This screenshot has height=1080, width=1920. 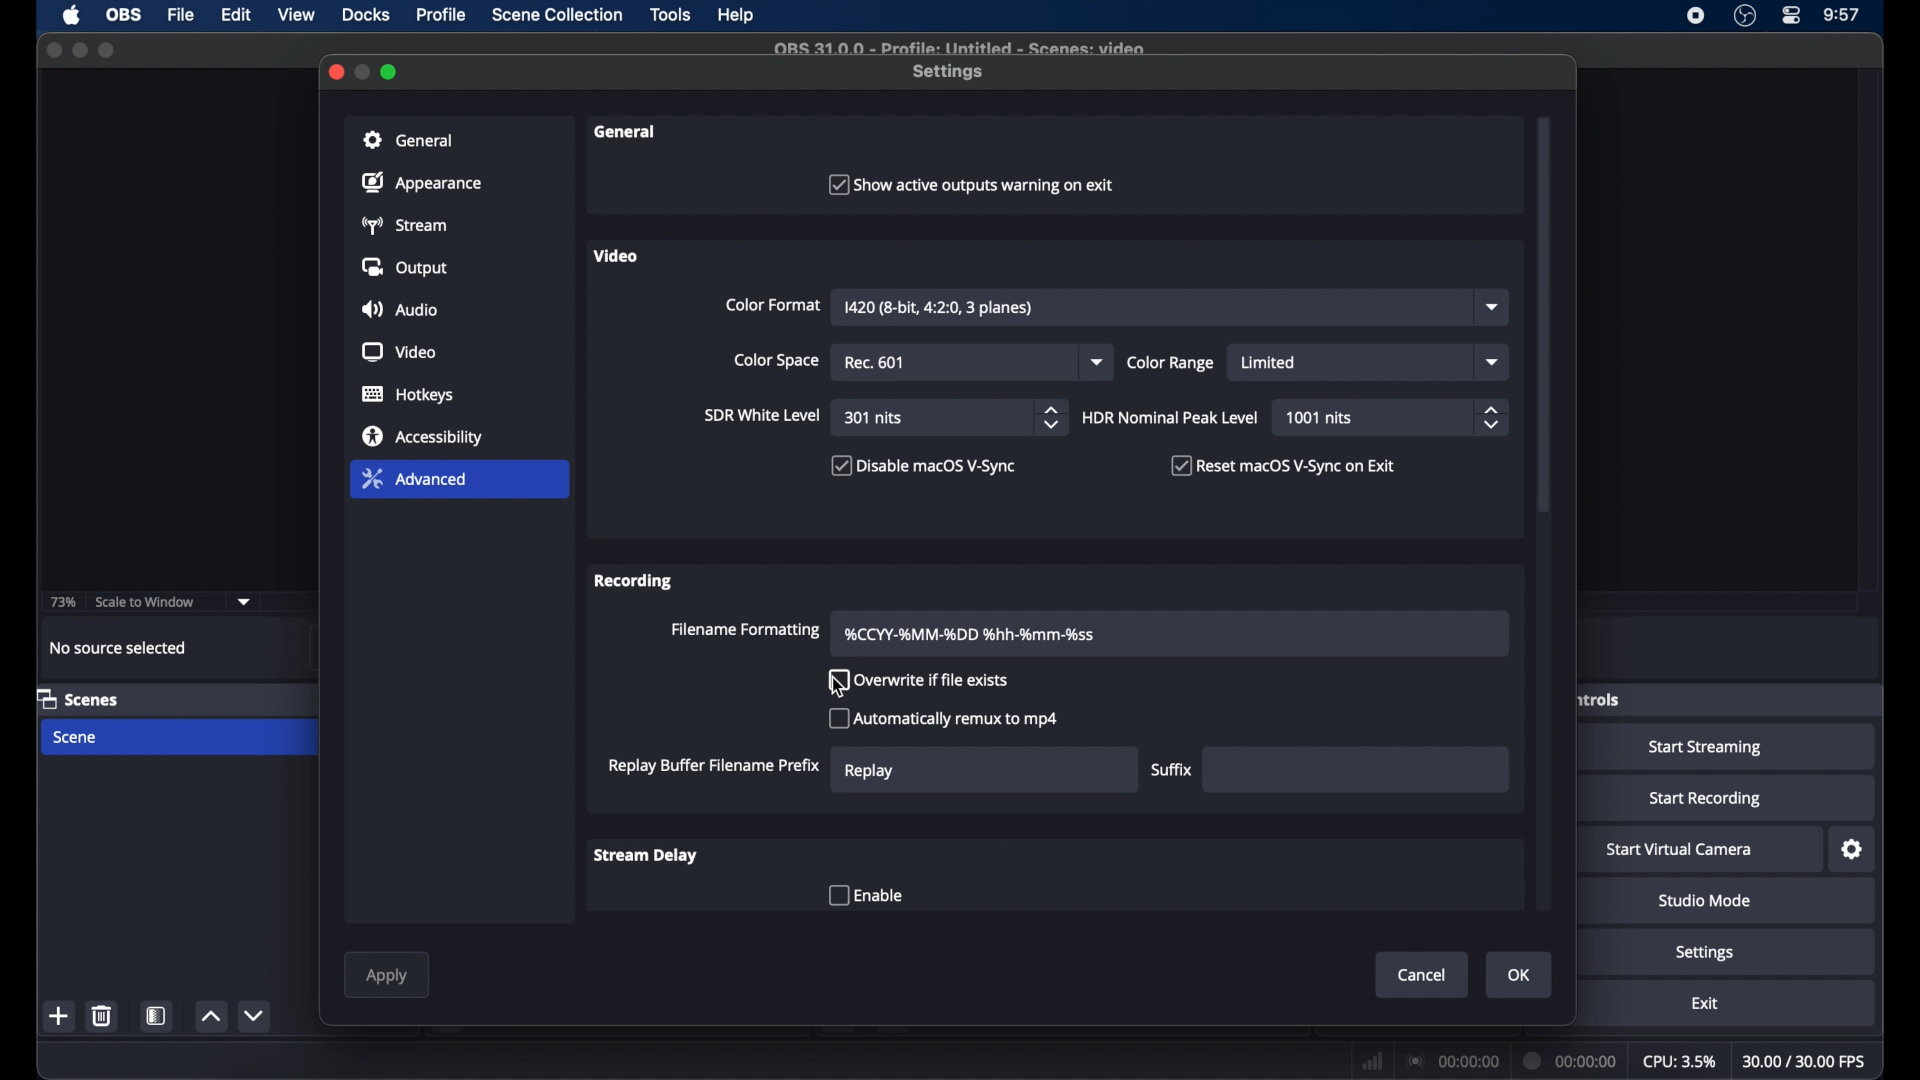 What do you see at coordinates (442, 15) in the screenshot?
I see `profile` at bounding box center [442, 15].